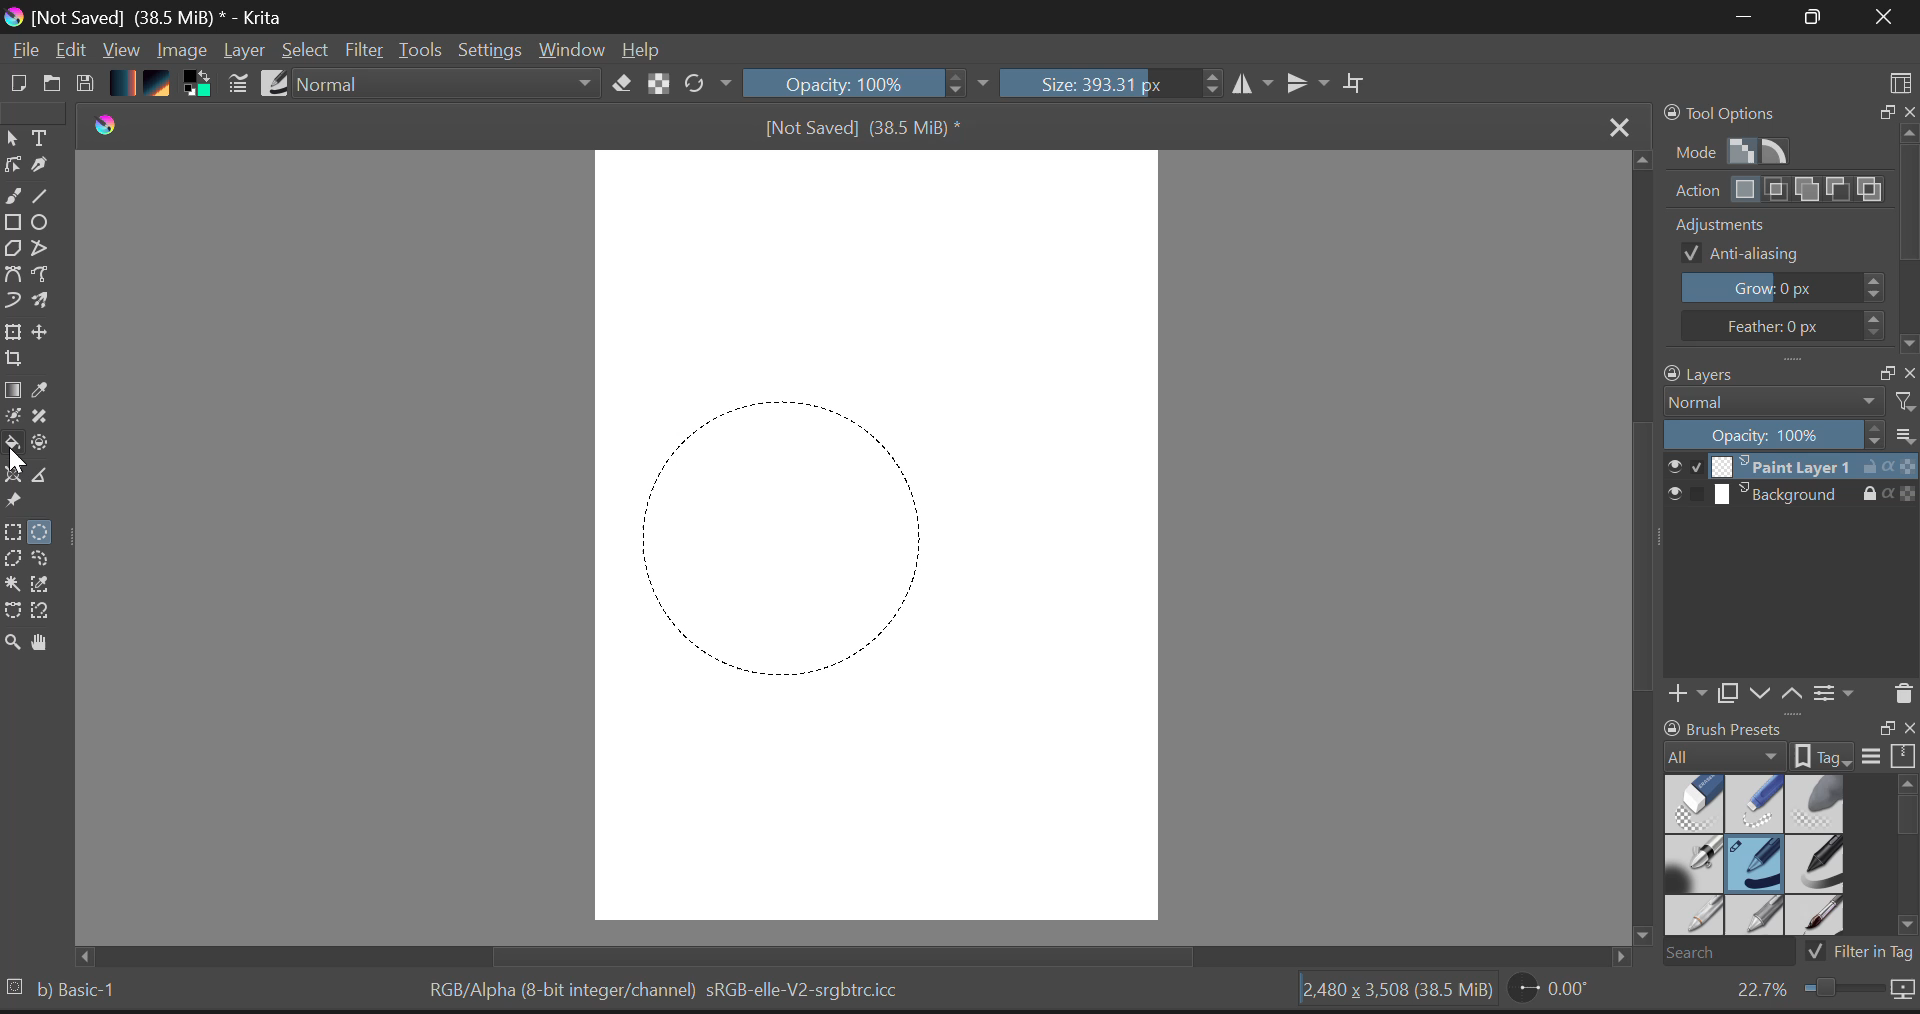 The height and width of the screenshot is (1014, 1920). Describe the element at coordinates (862, 955) in the screenshot. I see `Scroll Bar` at that location.